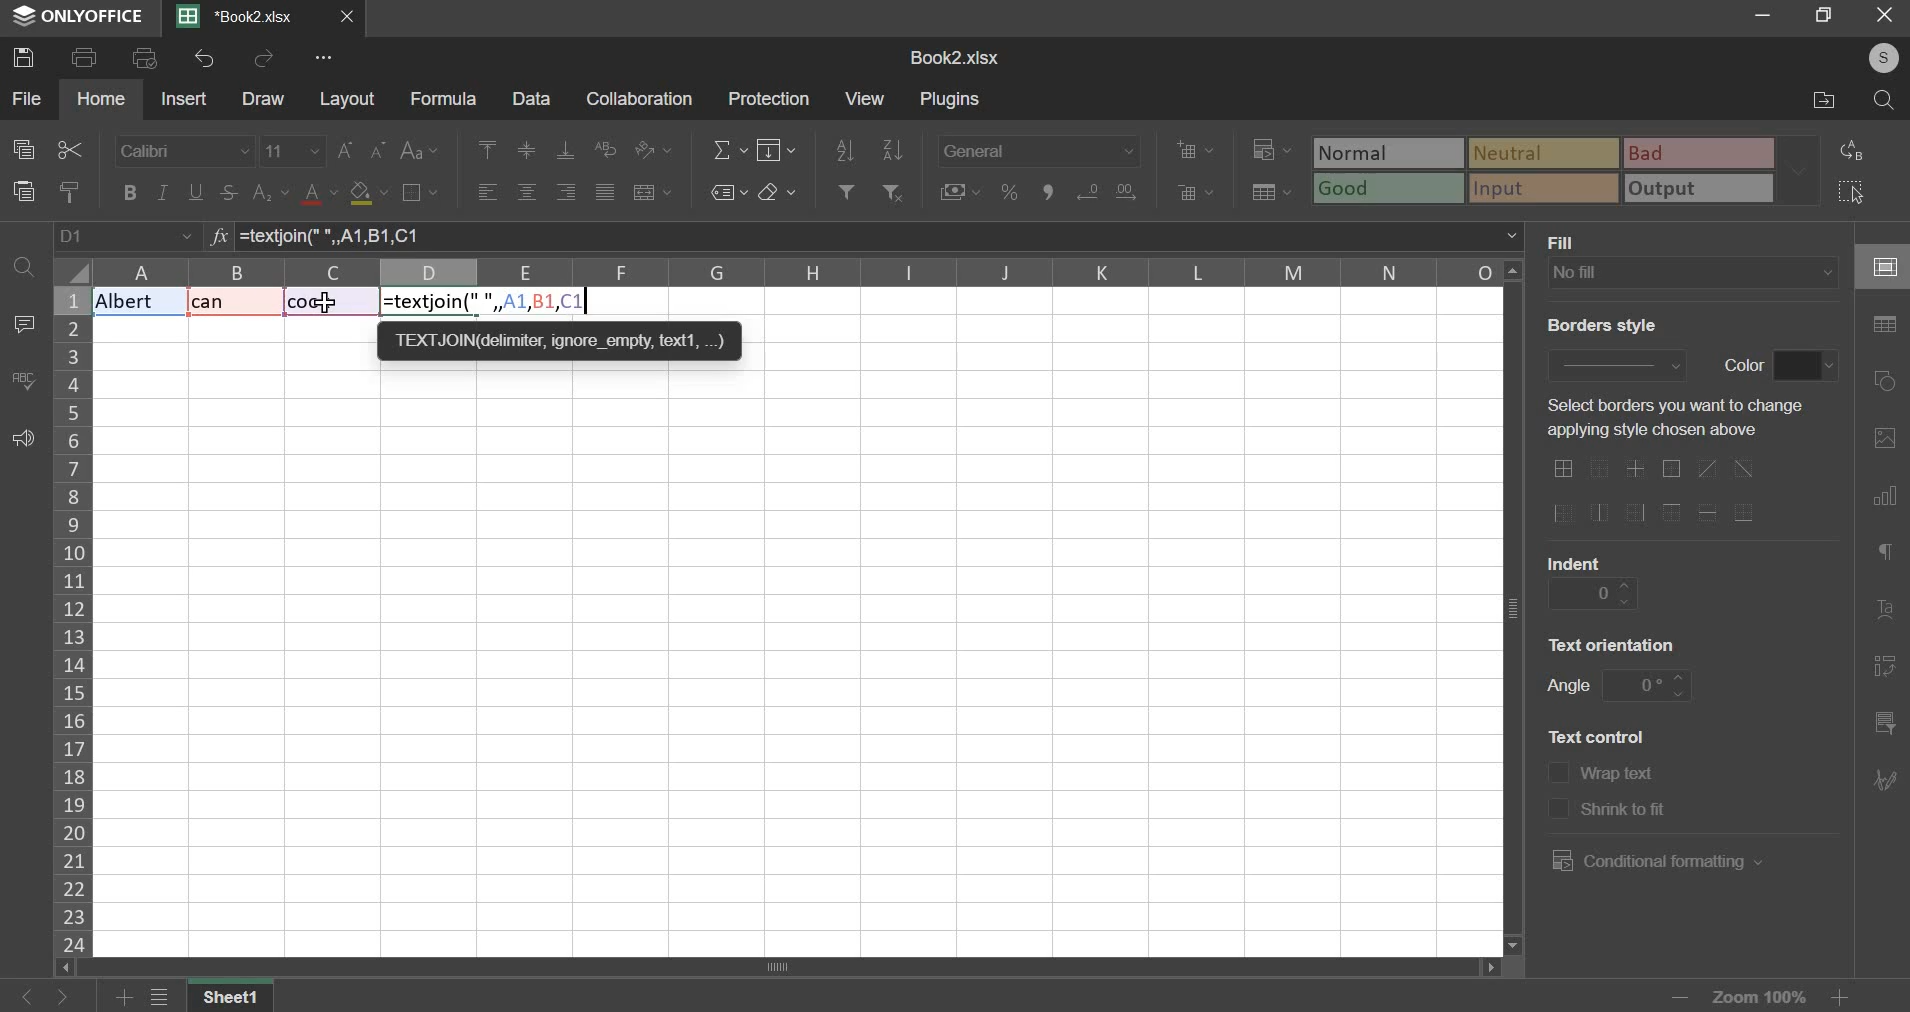 The image size is (1910, 1012). I want to click on cut, so click(68, 150).